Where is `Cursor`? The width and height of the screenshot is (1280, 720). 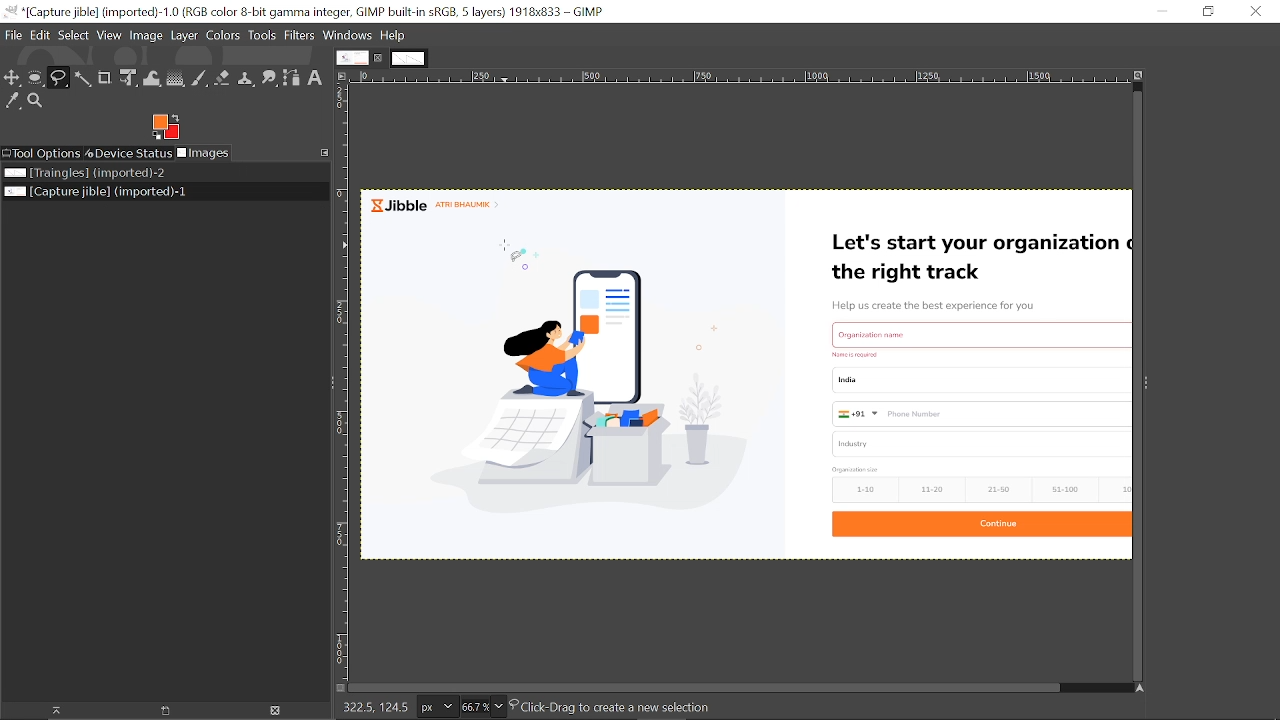
Cursor is located at coordinates (510, 259).